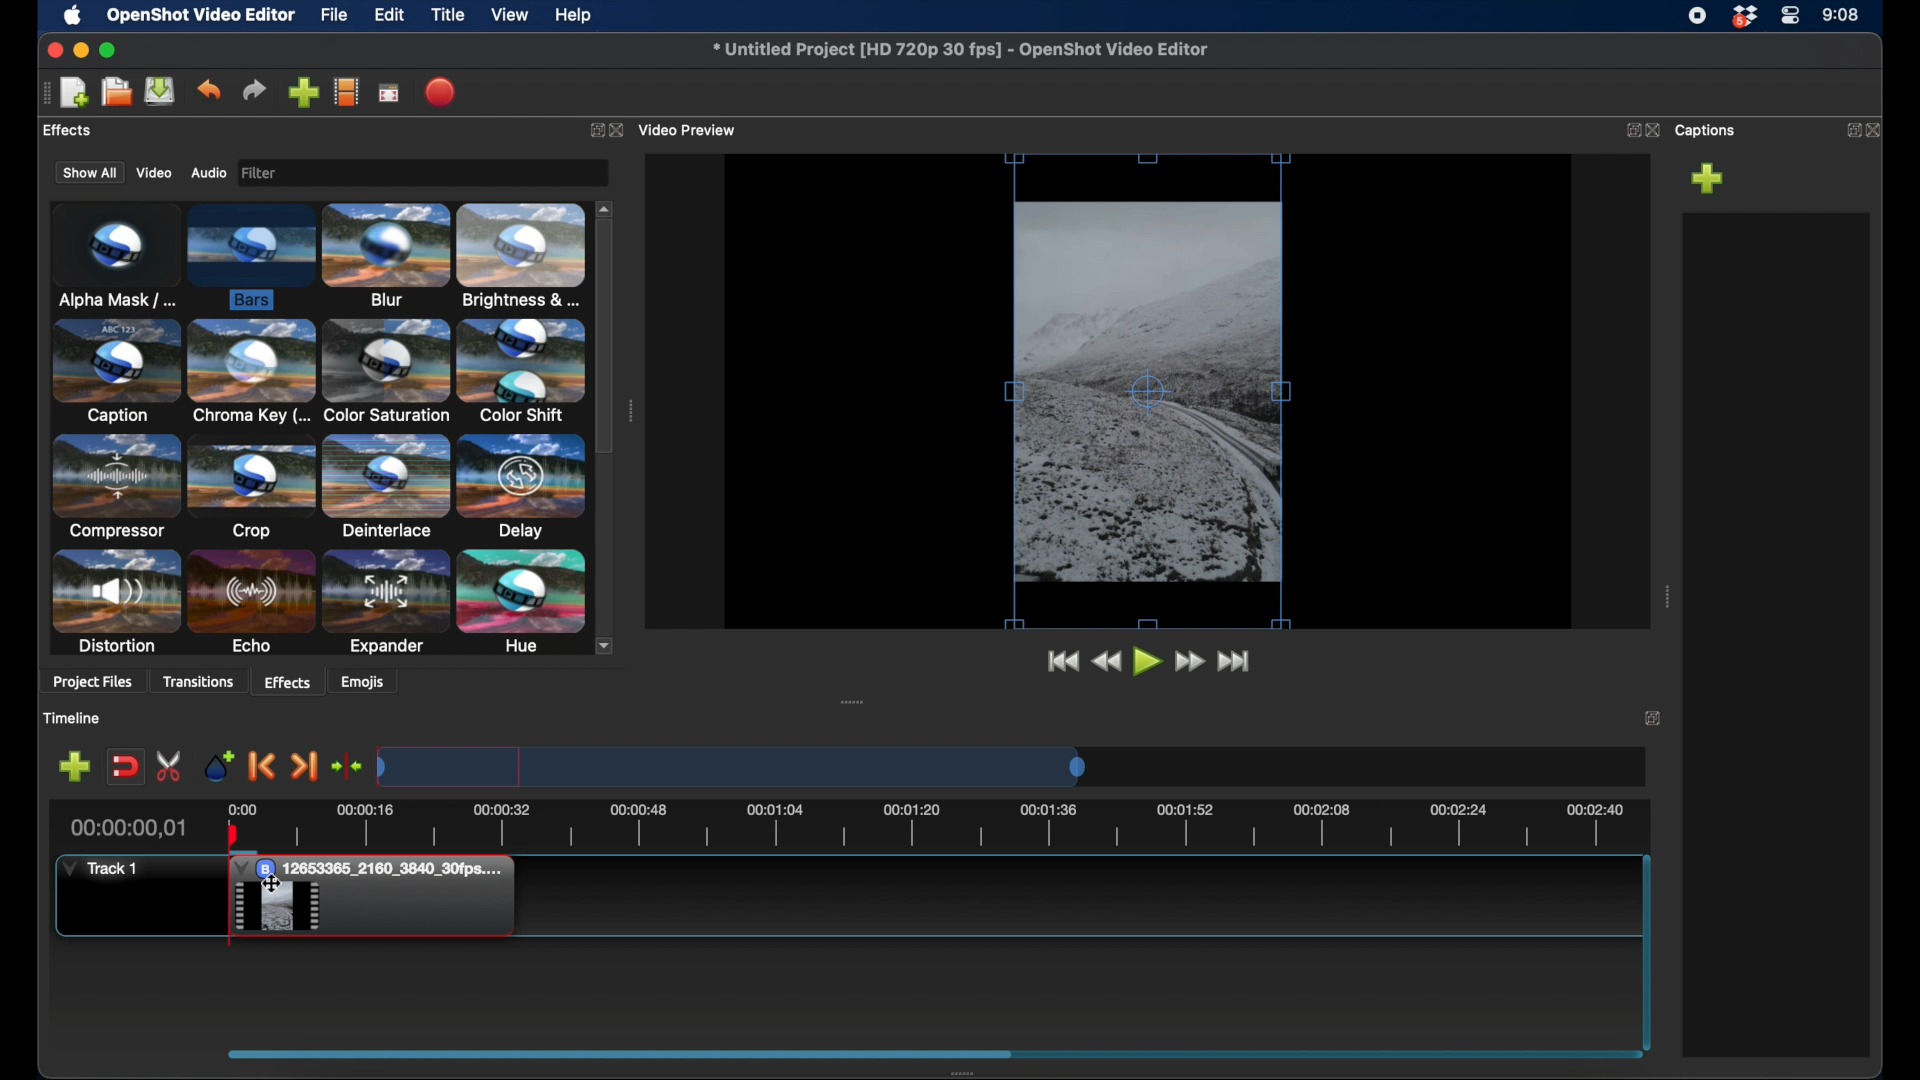 This screenshot has height=1080, width=1920. Describe the element at coordinates (1146, 607) in the screenshot. I see `bottom bar` at that location.